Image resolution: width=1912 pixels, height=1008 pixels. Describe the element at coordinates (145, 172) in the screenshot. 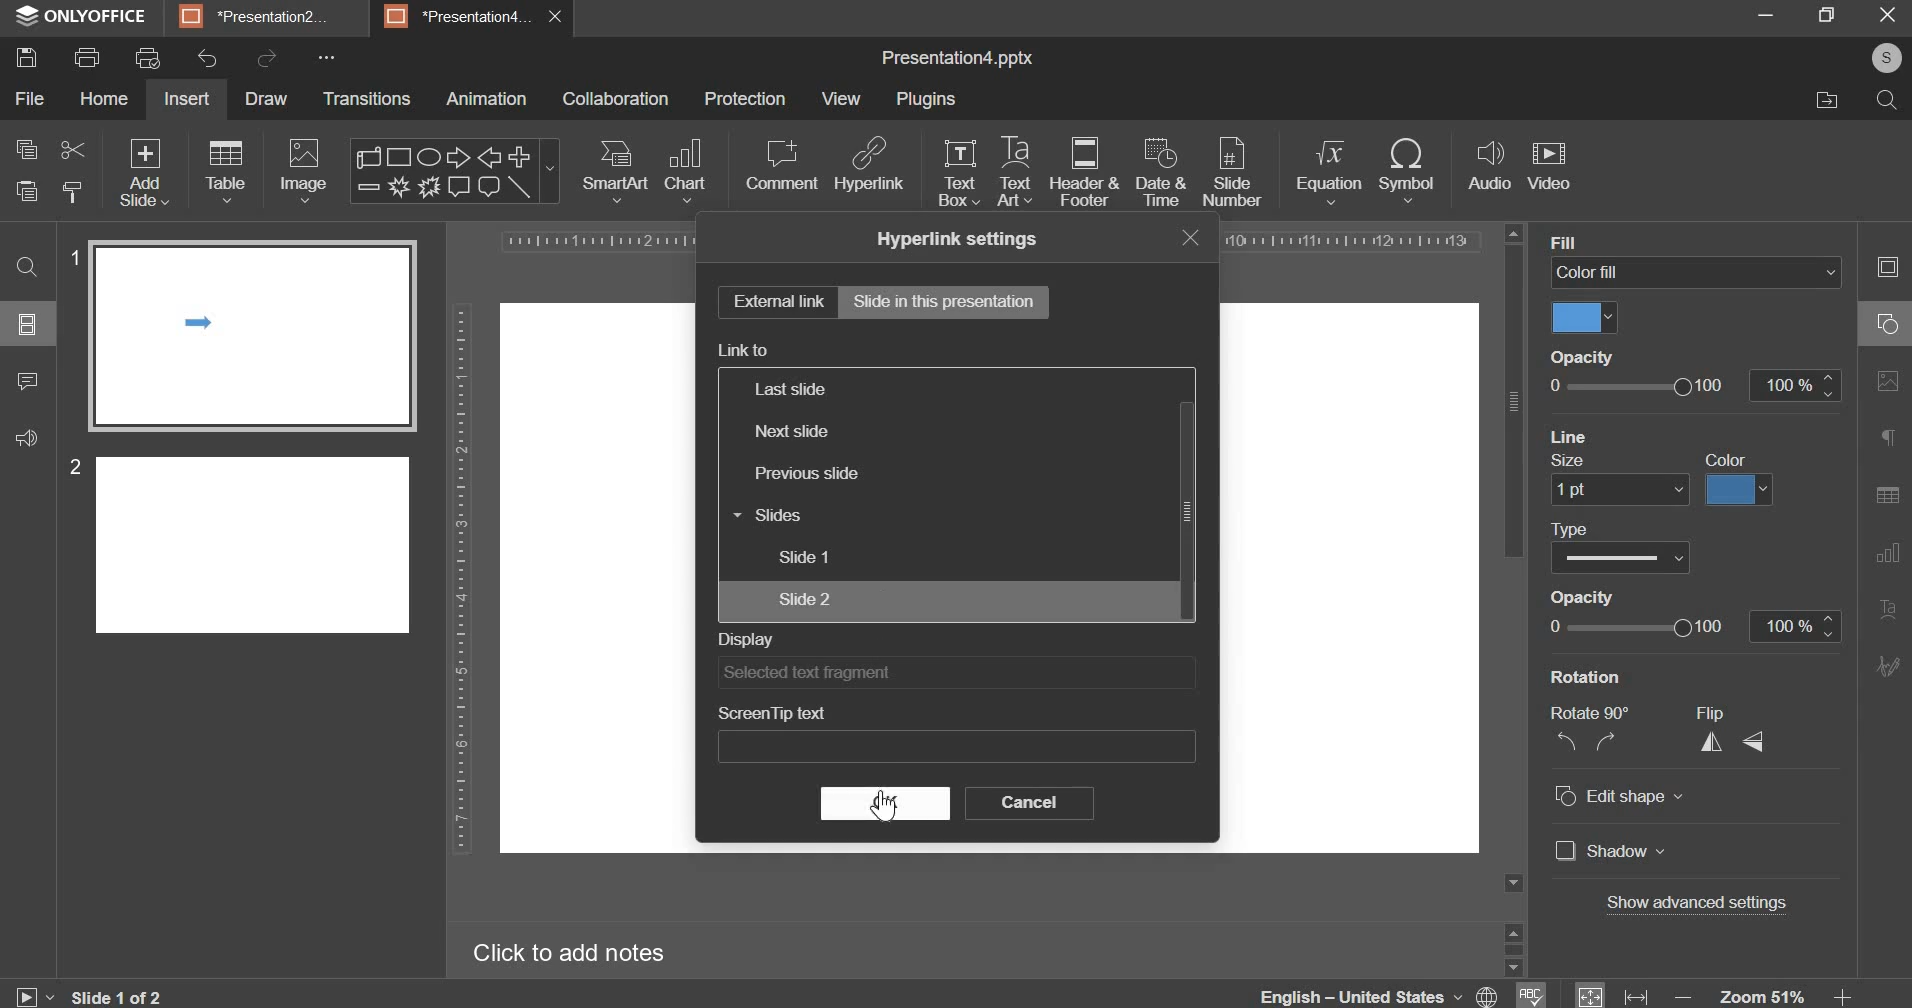

I see `add slide` at that location.